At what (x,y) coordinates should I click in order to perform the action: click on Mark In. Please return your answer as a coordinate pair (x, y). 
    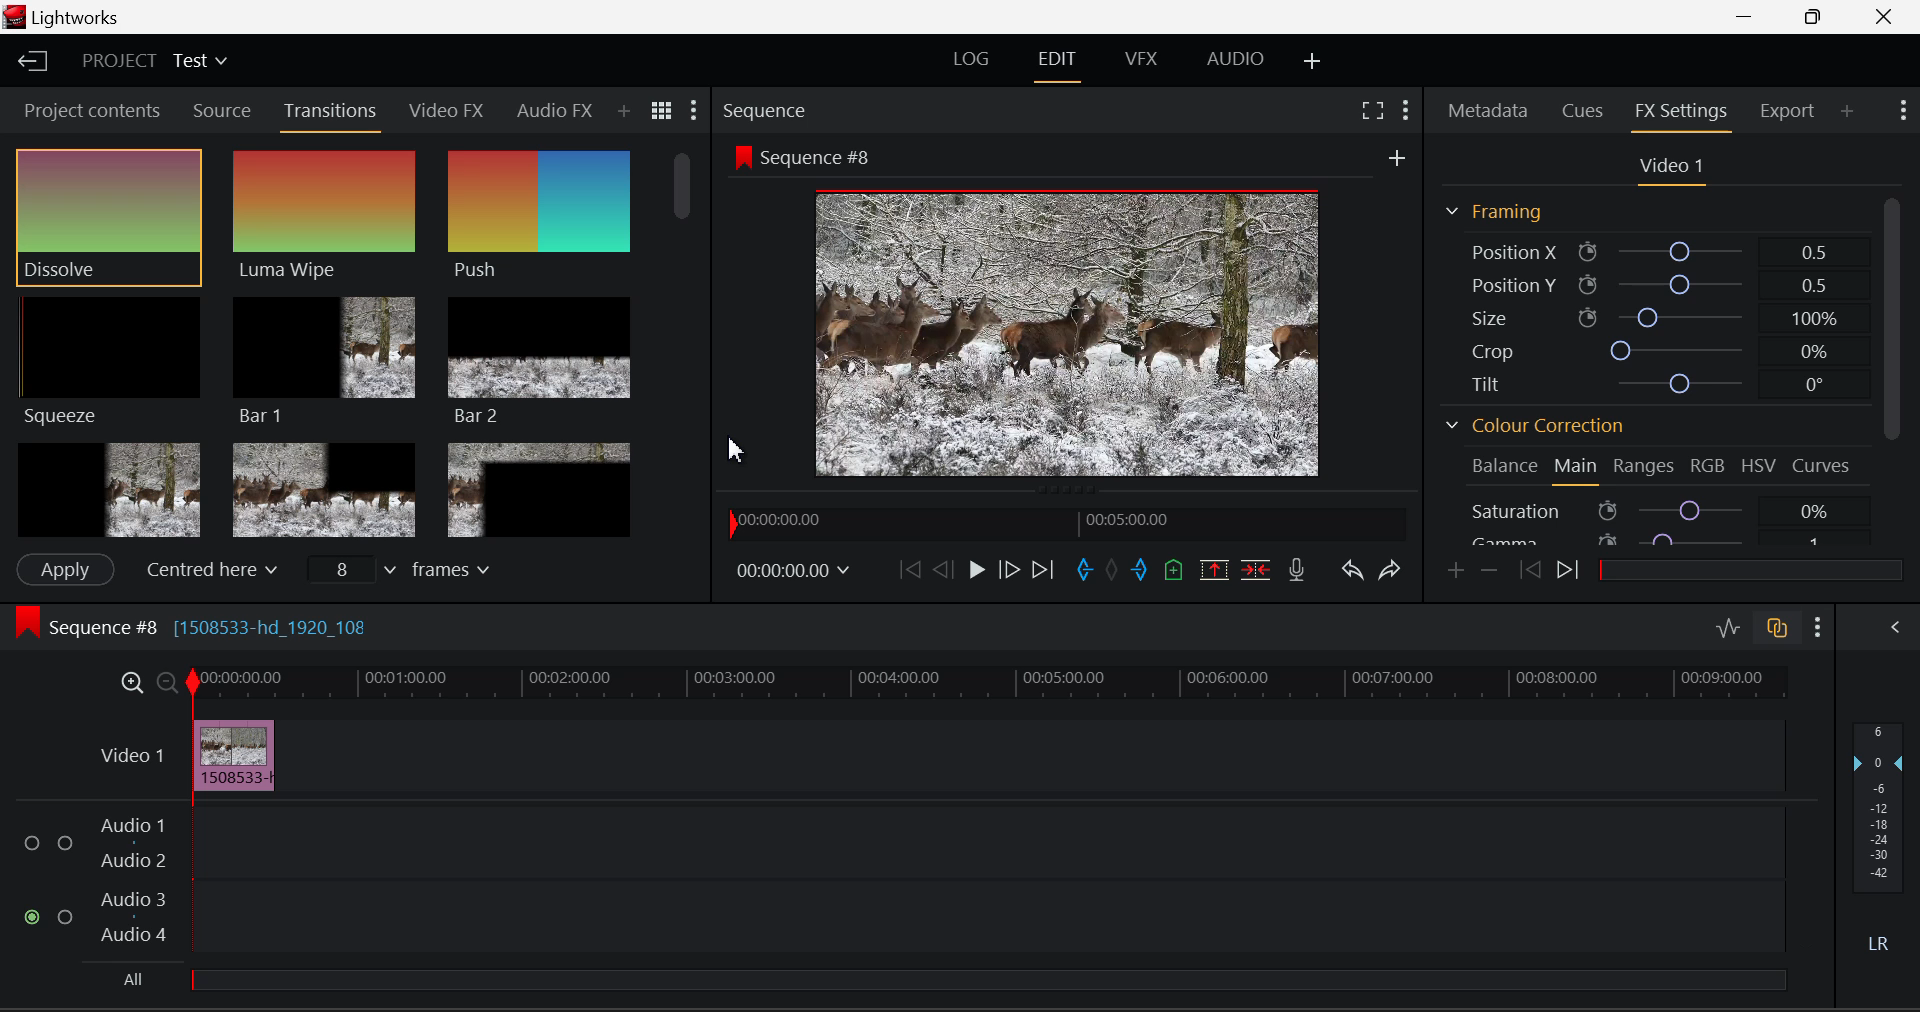
    Looking at the image, I should click on (1082, 571).